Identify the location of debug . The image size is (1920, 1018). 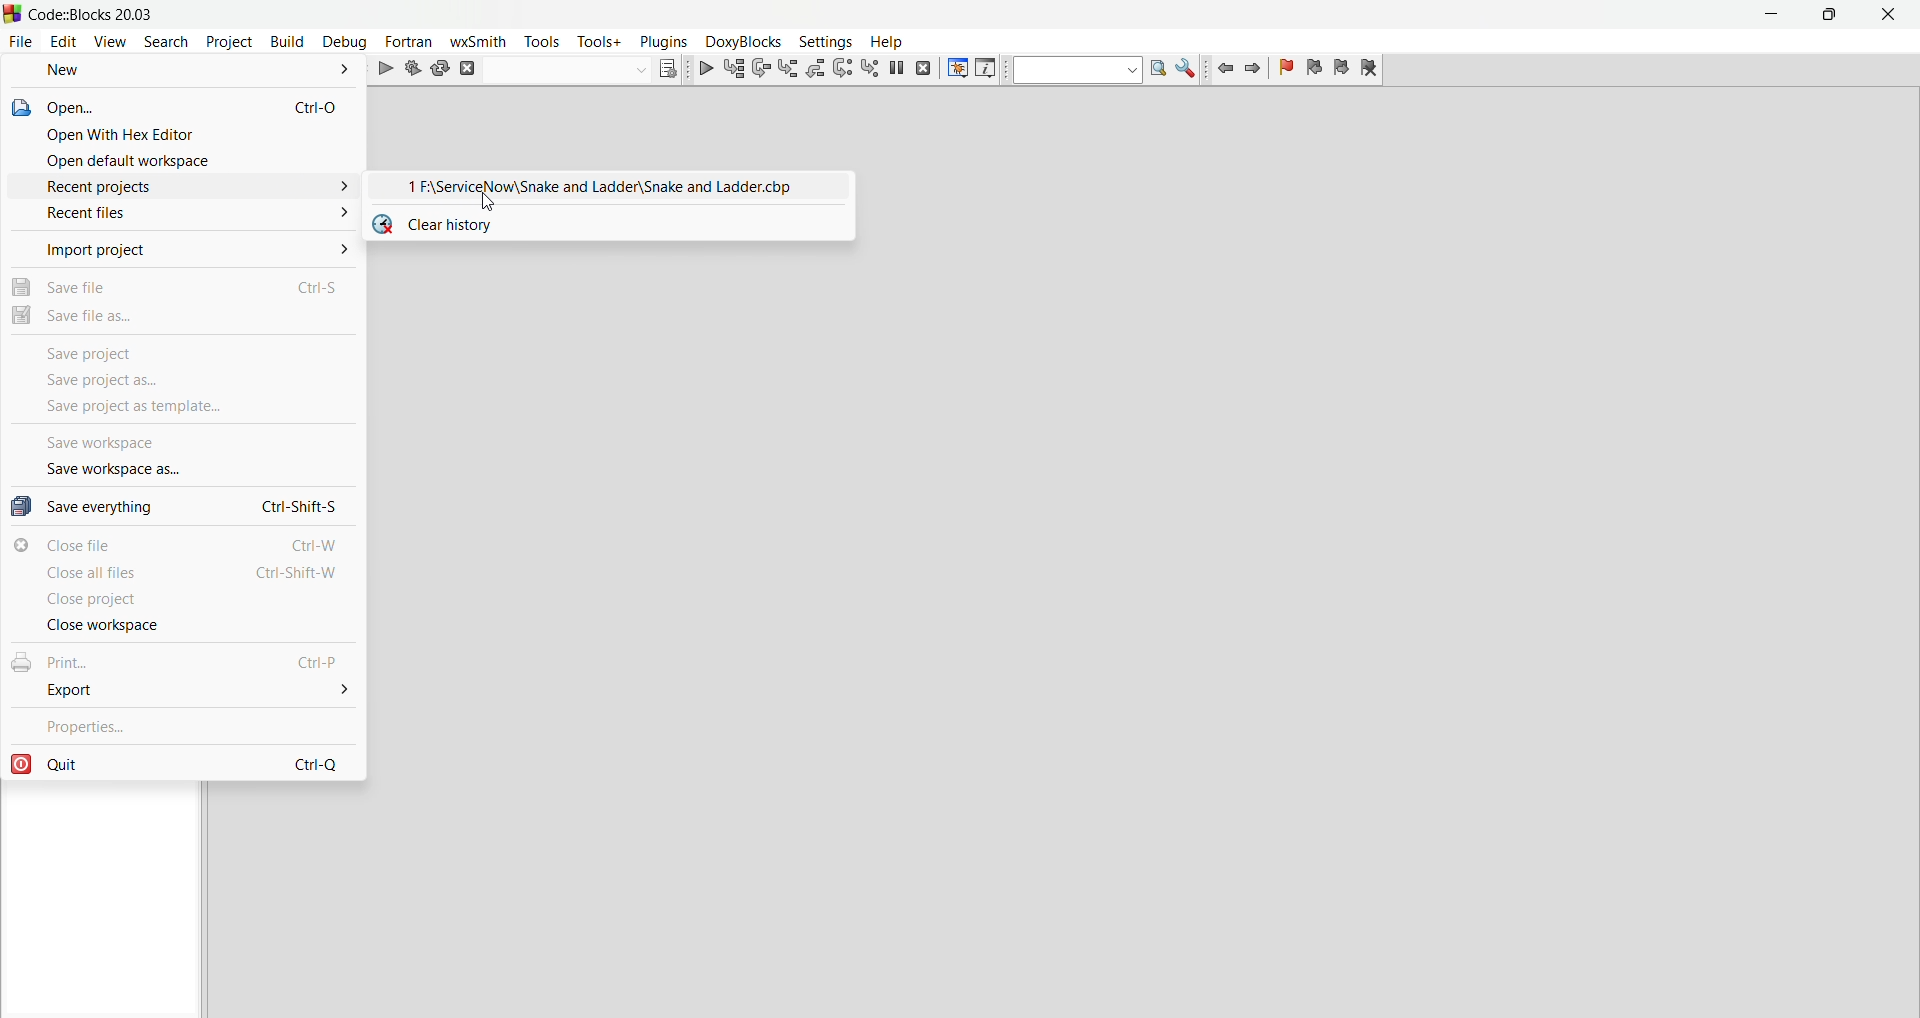
(703, 69).